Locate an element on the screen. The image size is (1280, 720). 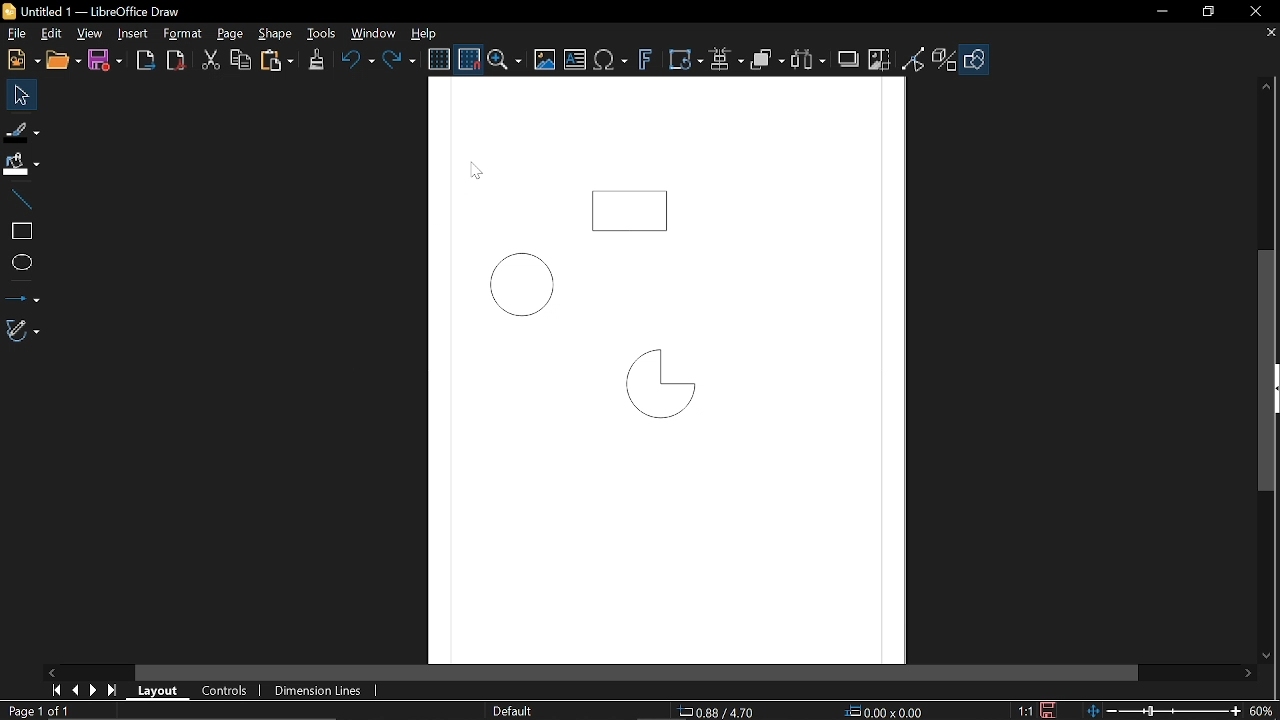
Curves and polygons is located at coordinates (22, 331).